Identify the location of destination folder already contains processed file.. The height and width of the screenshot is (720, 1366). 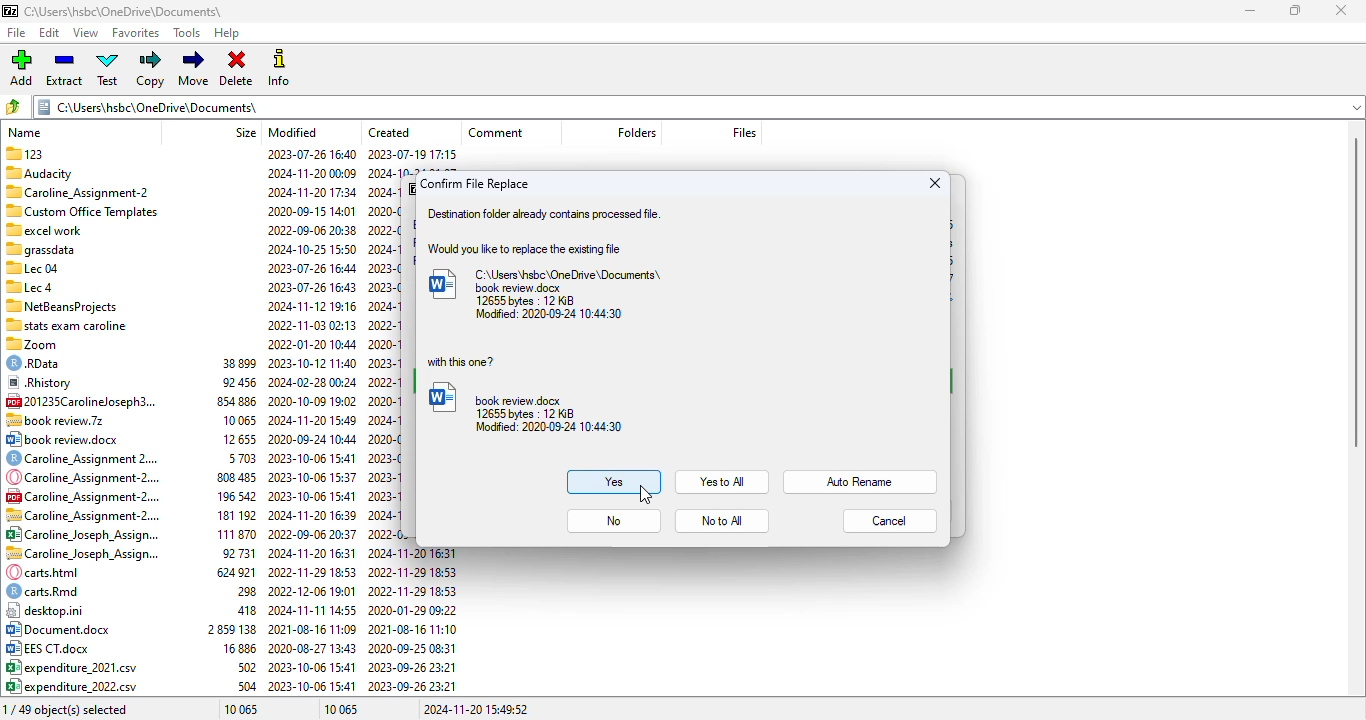
(546, 214).